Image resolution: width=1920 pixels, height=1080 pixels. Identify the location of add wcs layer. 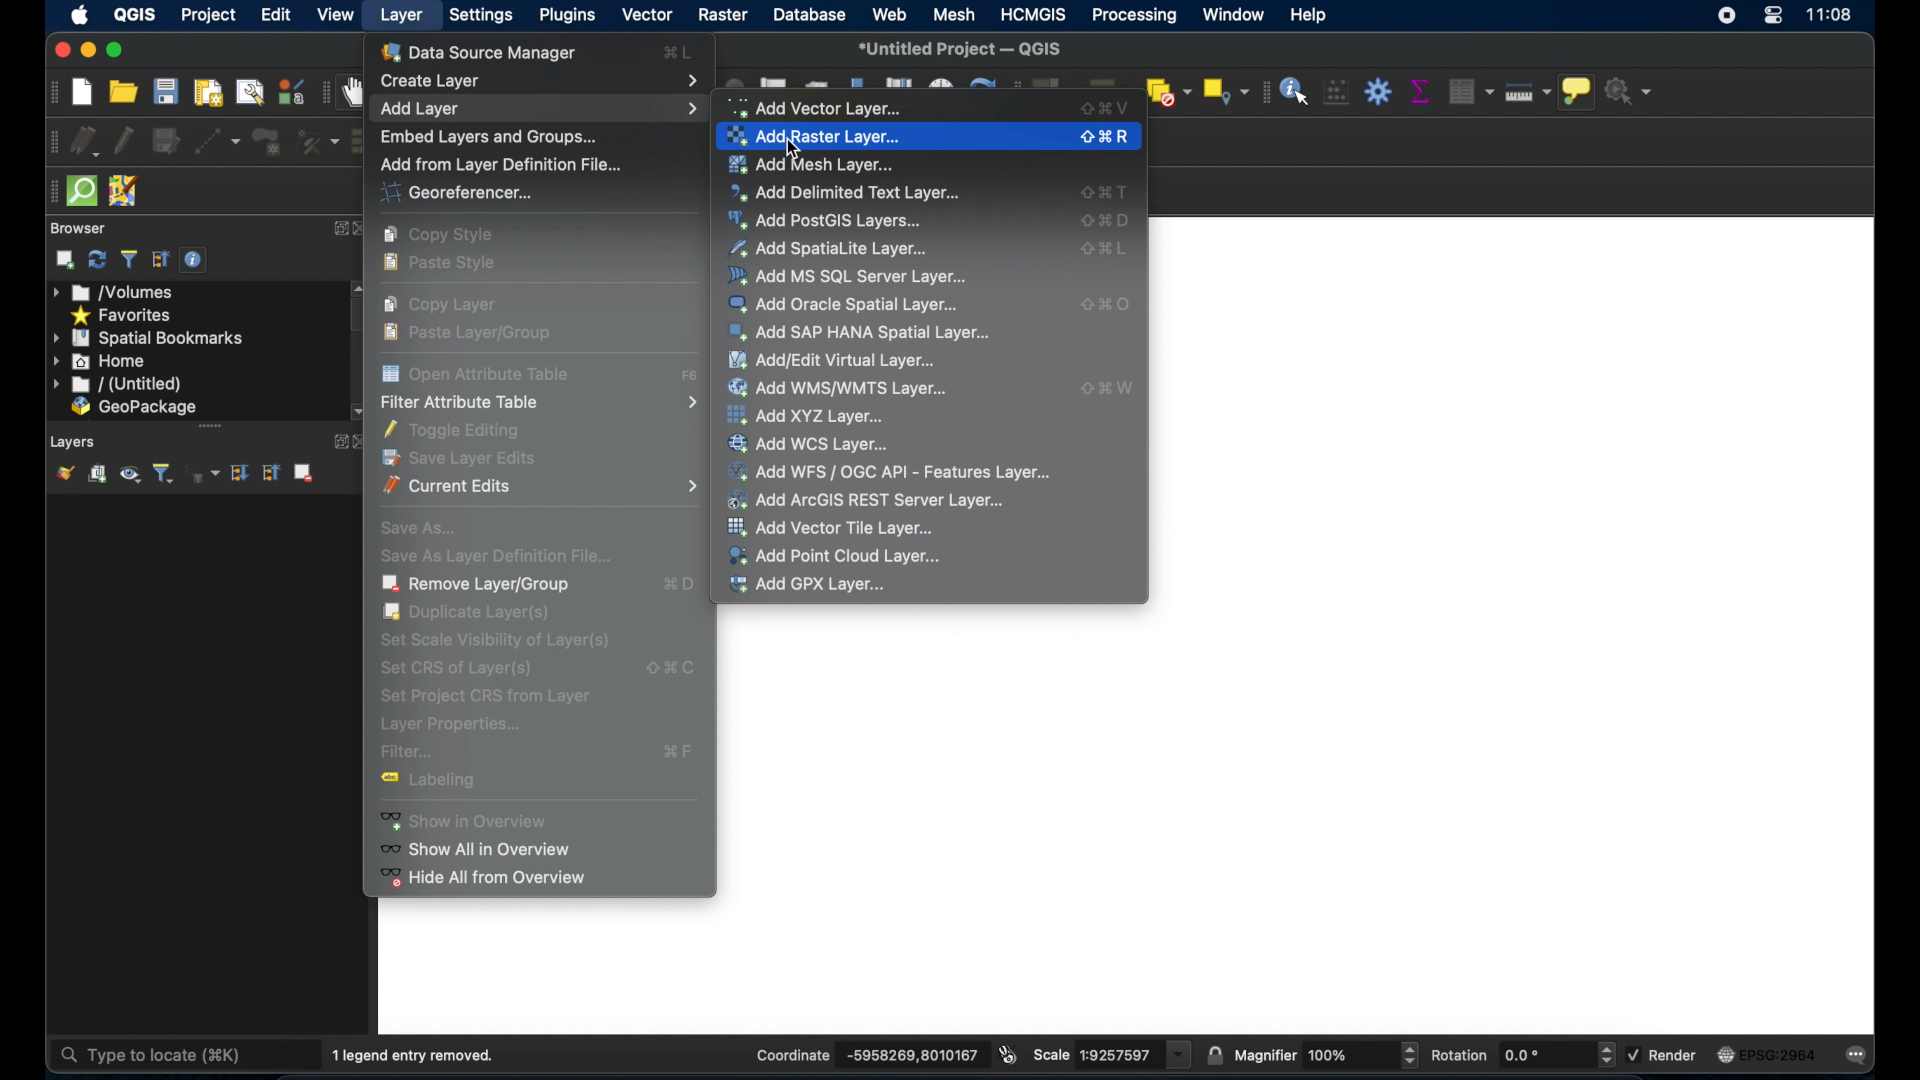
(815, 443).